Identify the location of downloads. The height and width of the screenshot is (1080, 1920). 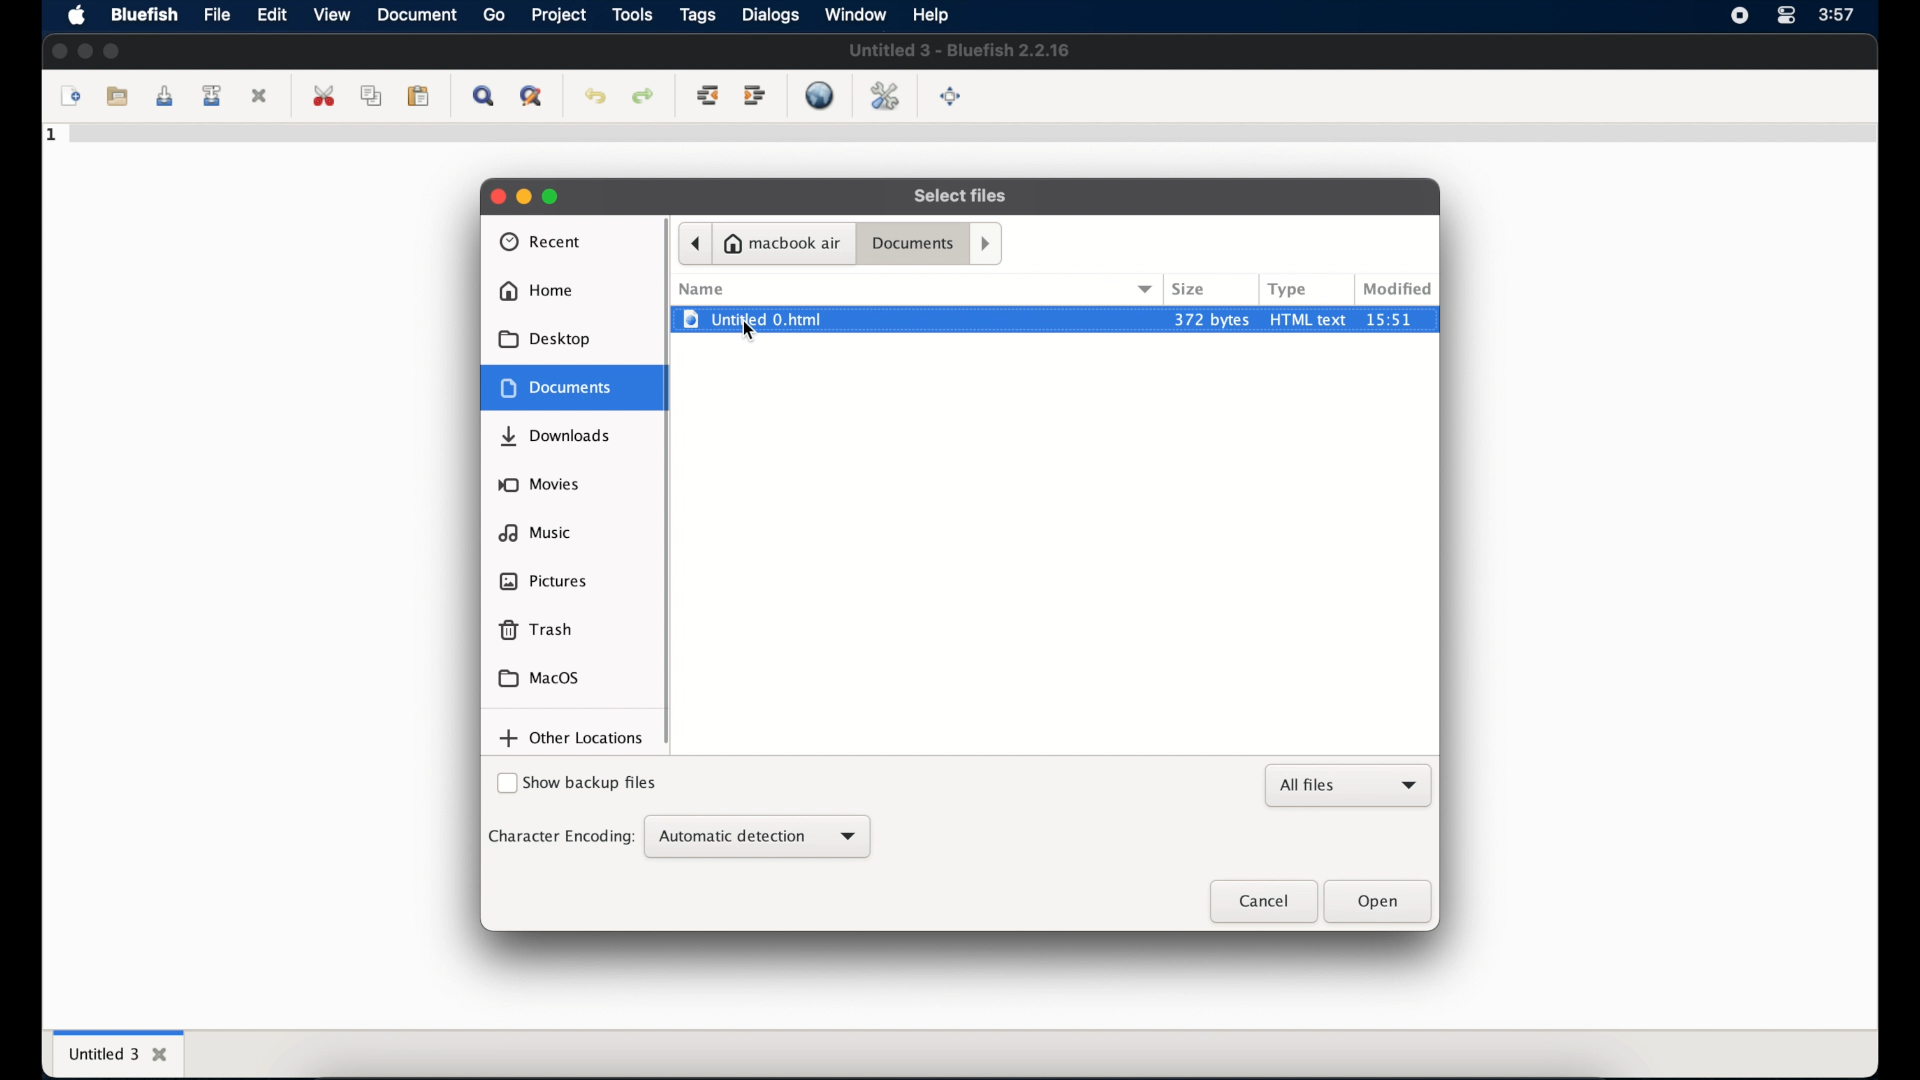
(558, 437).